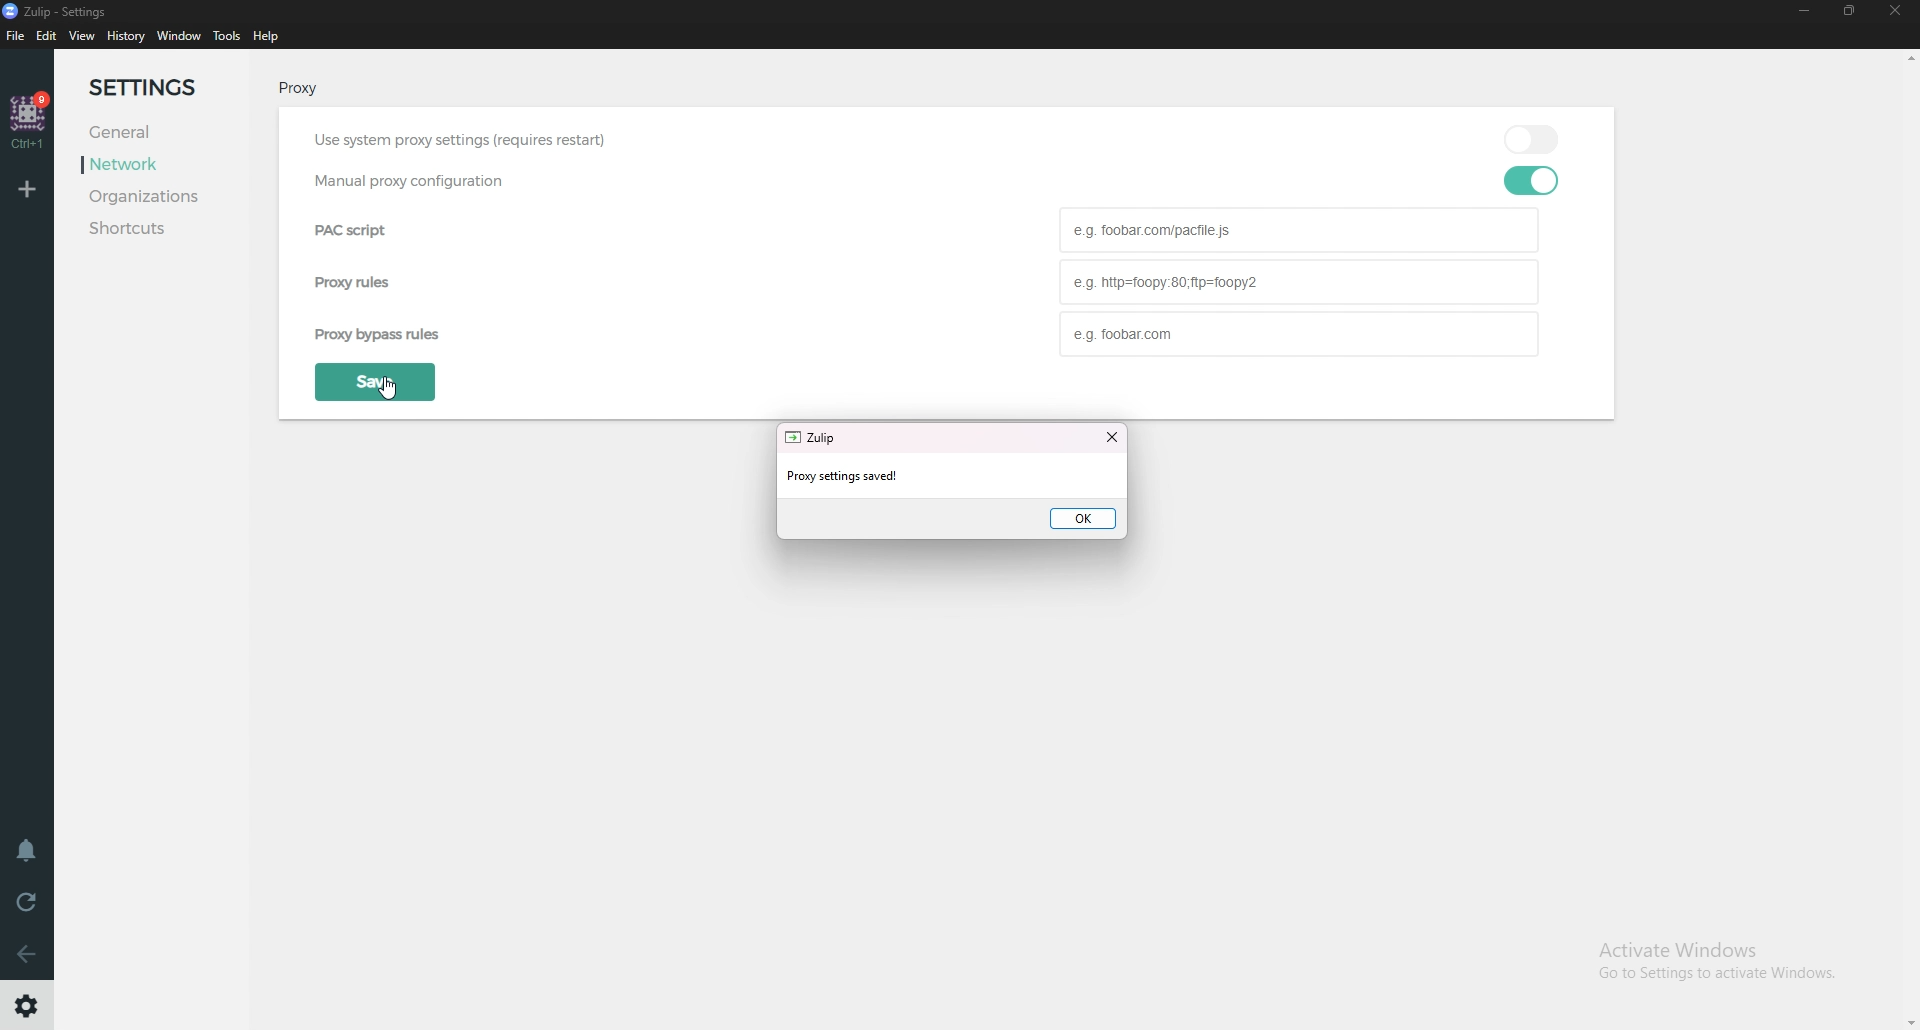  I want to click on Window, so click(178, 37).